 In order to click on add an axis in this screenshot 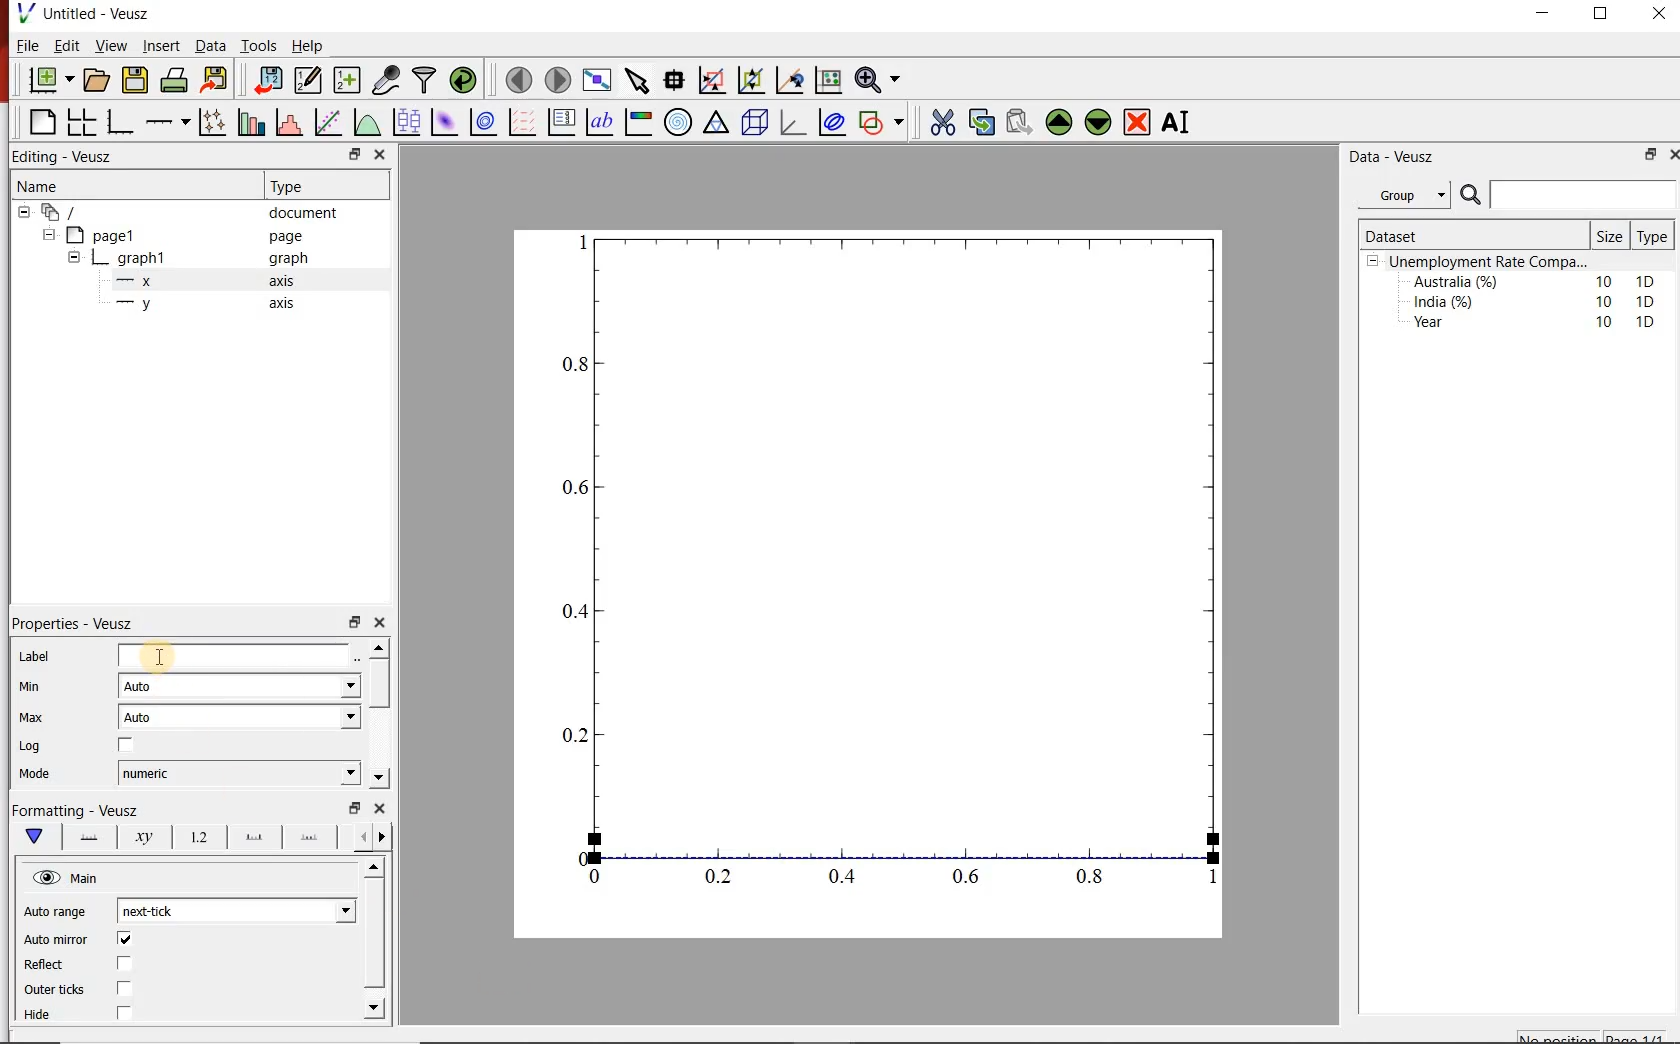, I will do `click(166, 122)`.